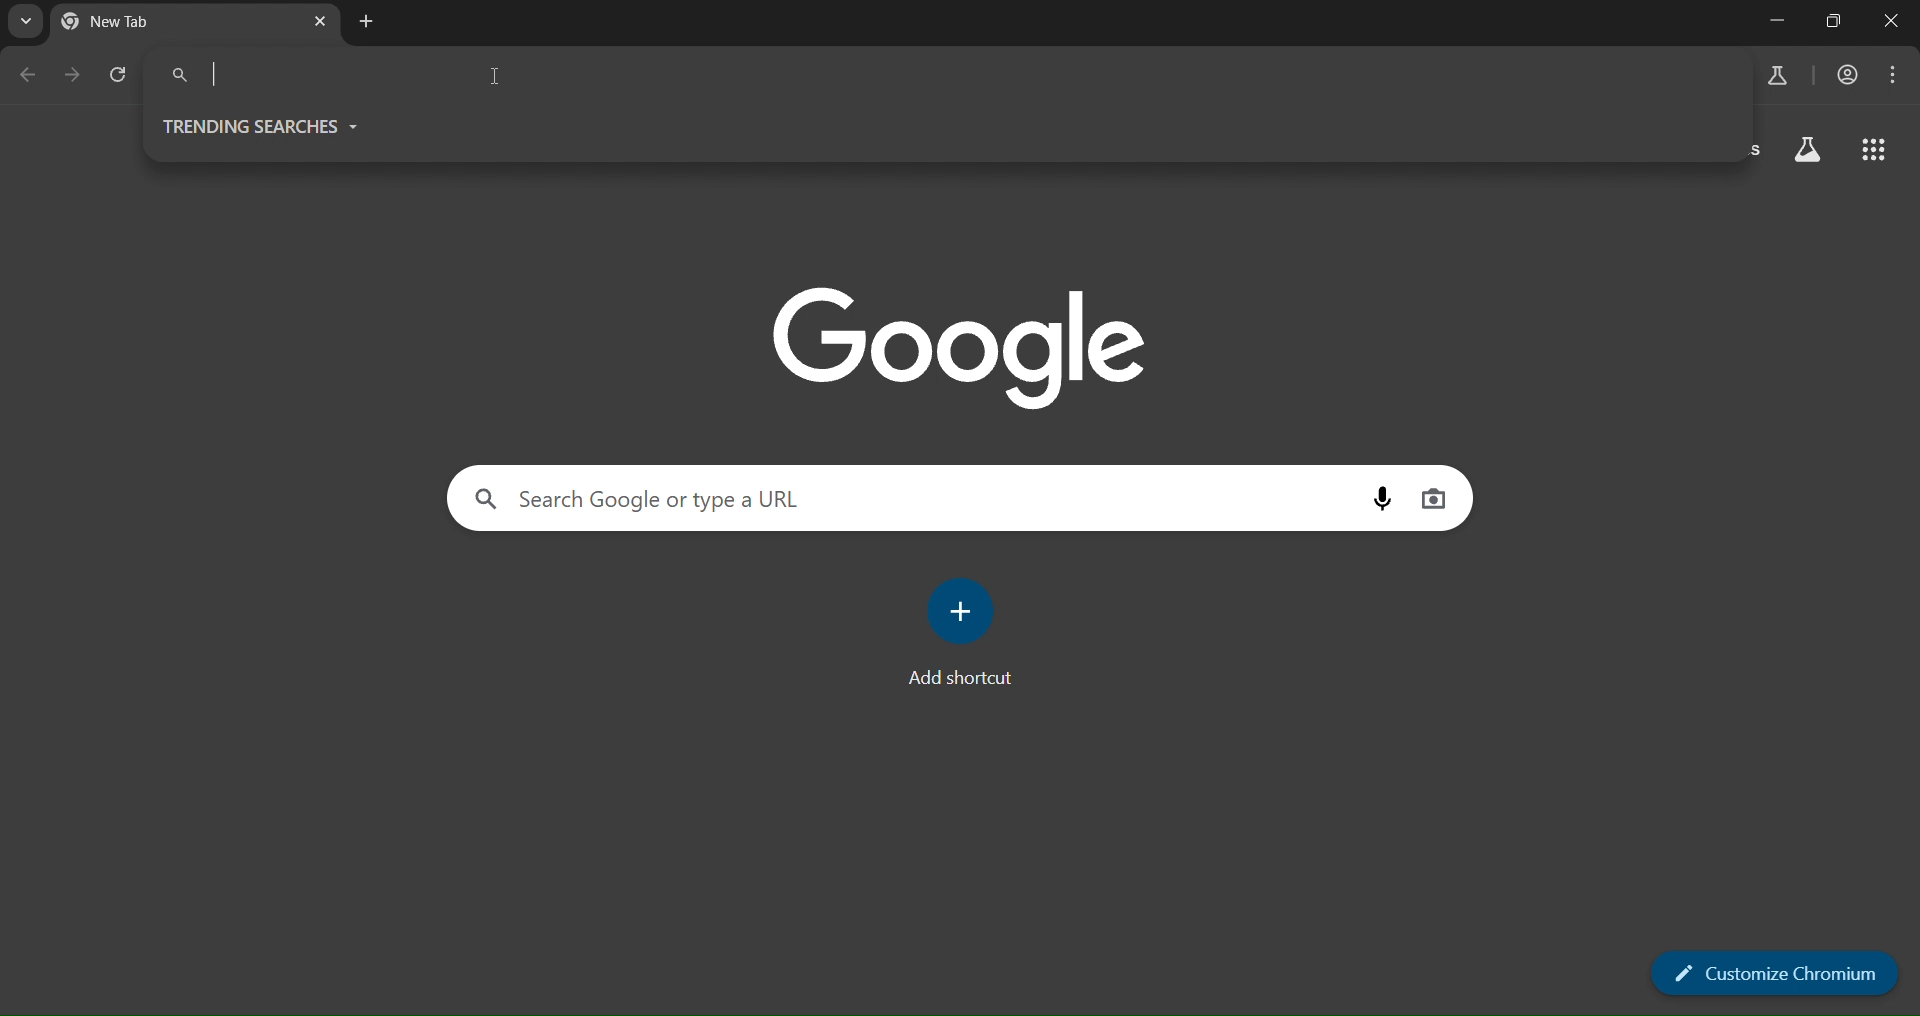  I want to click on search panel, so click(656, 498).